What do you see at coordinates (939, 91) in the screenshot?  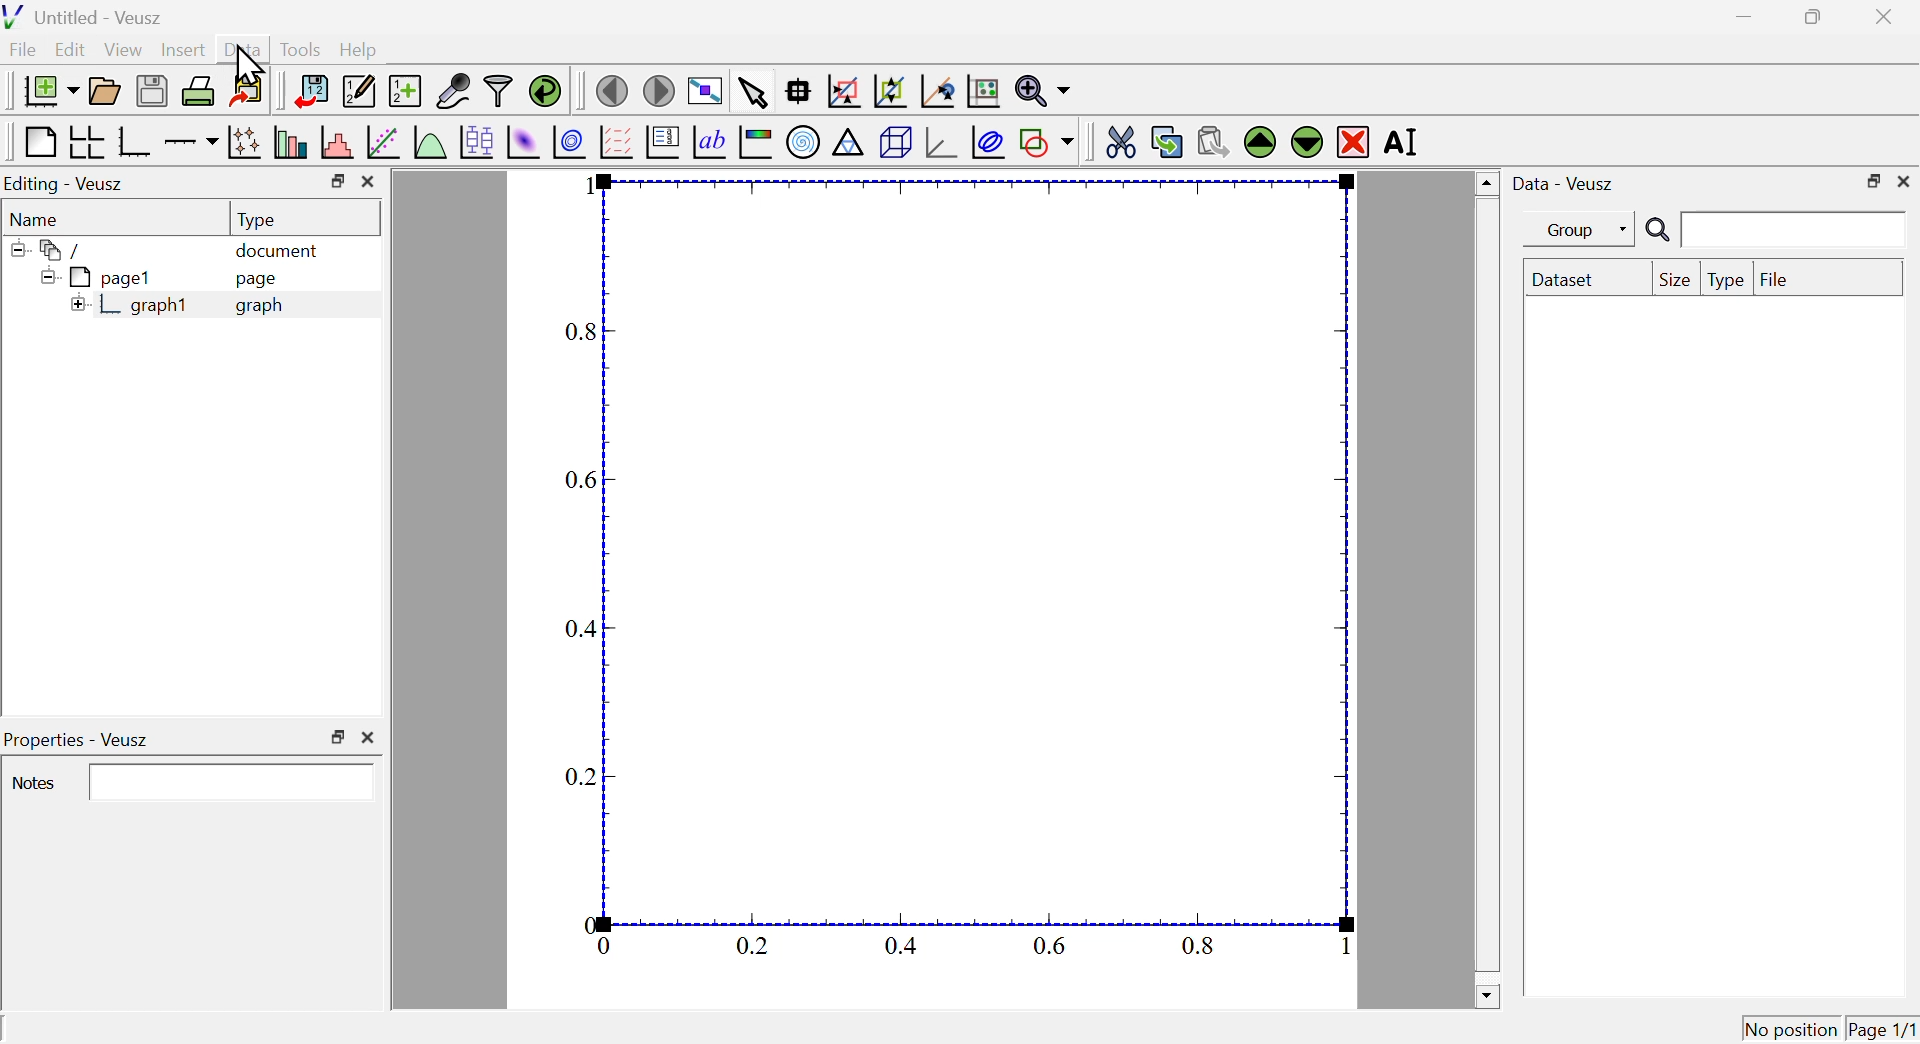 I see `recenter graph axes` at bounding box center [939, 91].